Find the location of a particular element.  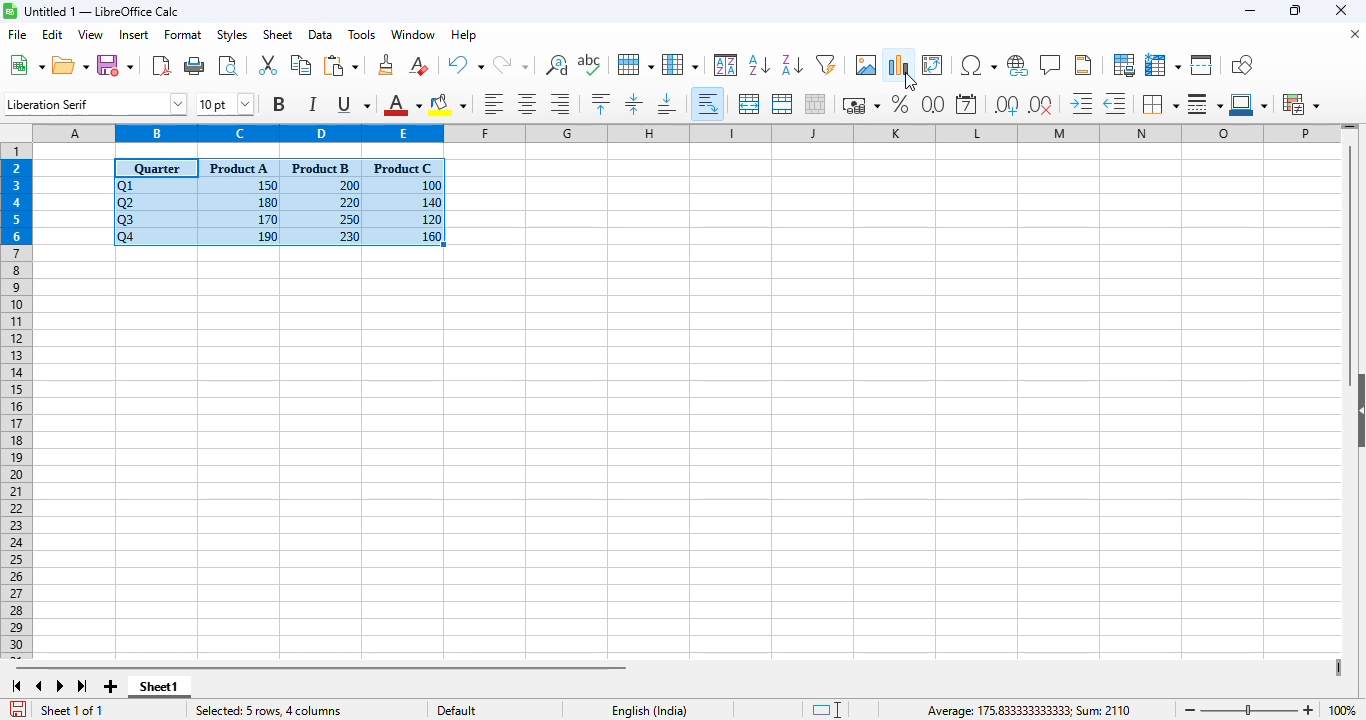

columns is located at coordinates (686, 132).